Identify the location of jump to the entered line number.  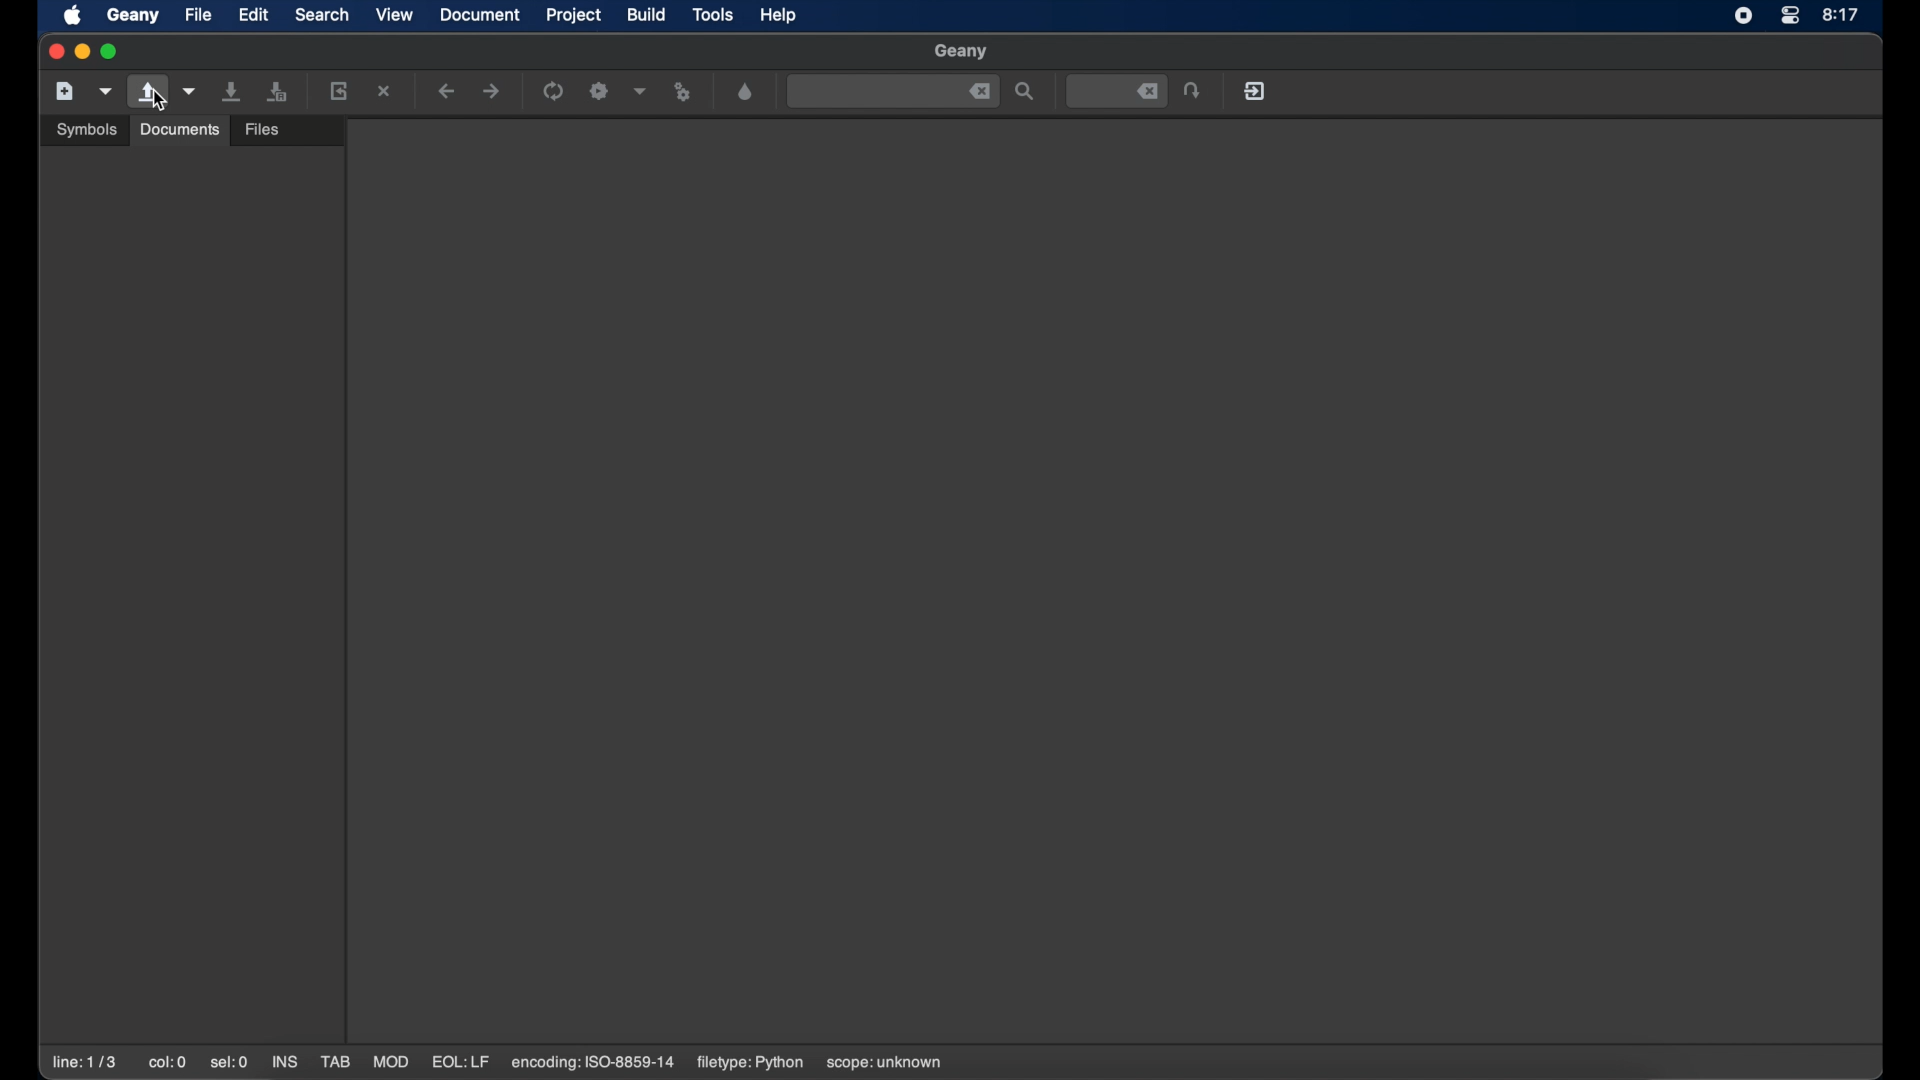
(1192, 90).